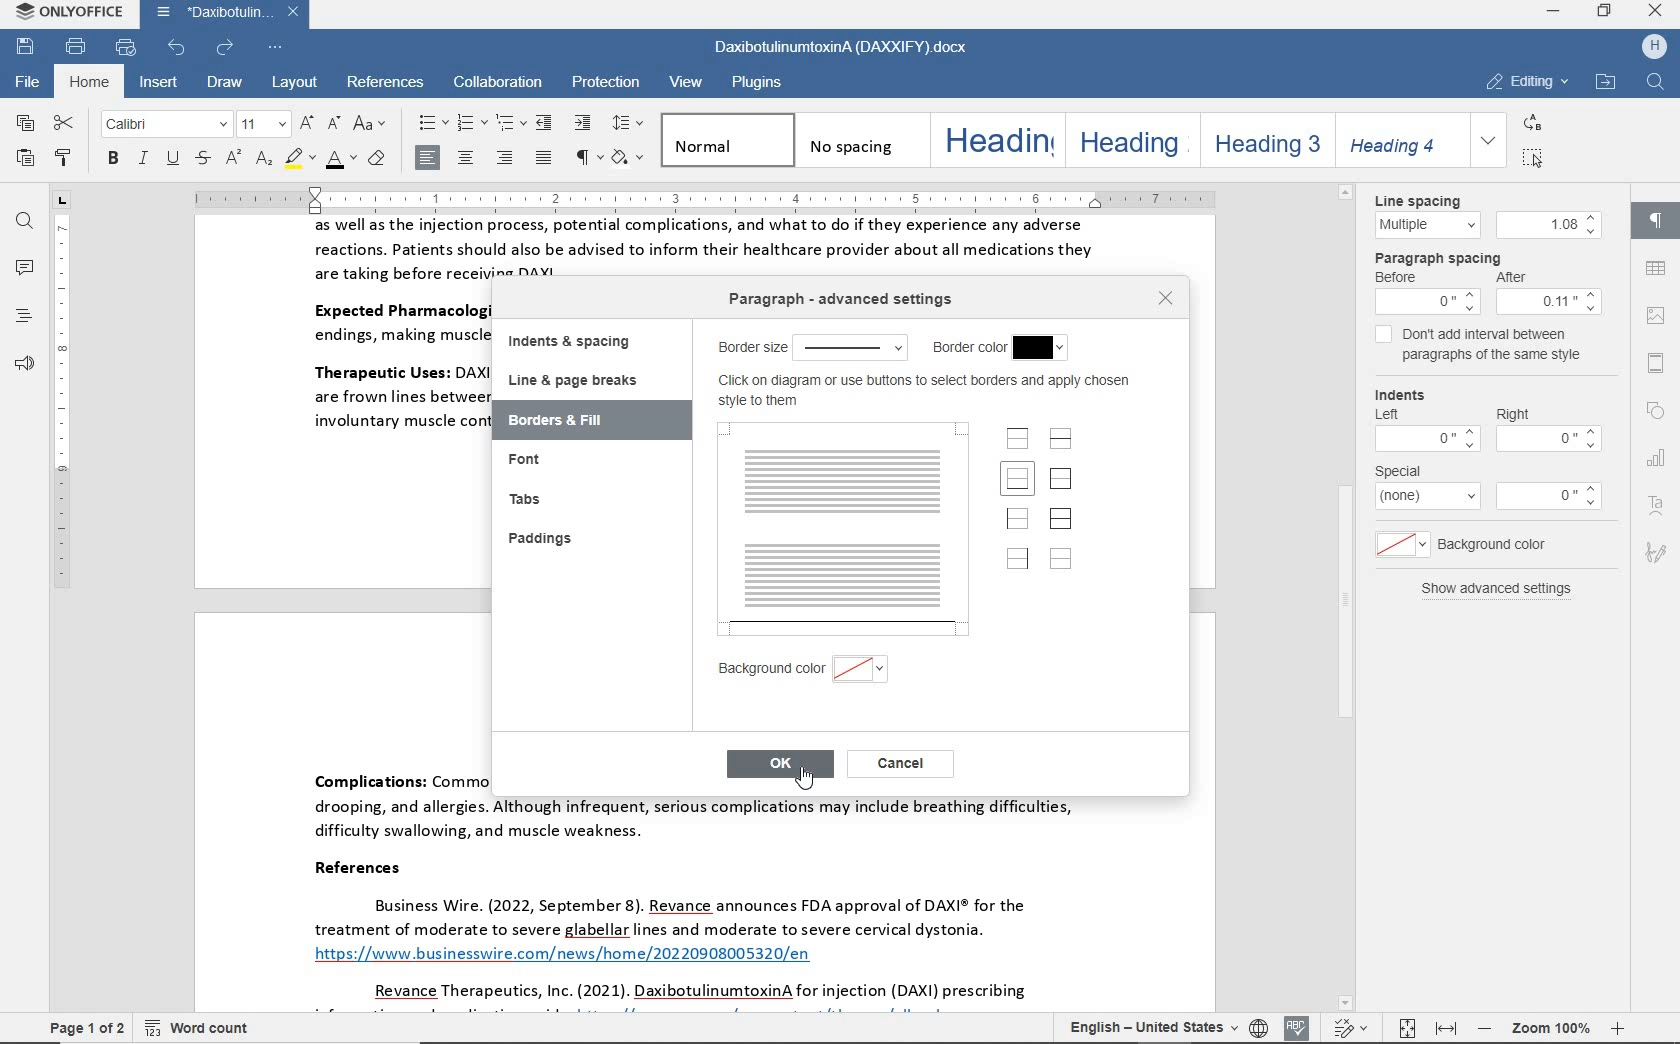 The width and height of the screenshot is (1680, 1044). Describe the element at coordinates (377, 161) in the screenshot. I see `clear style` at that location.